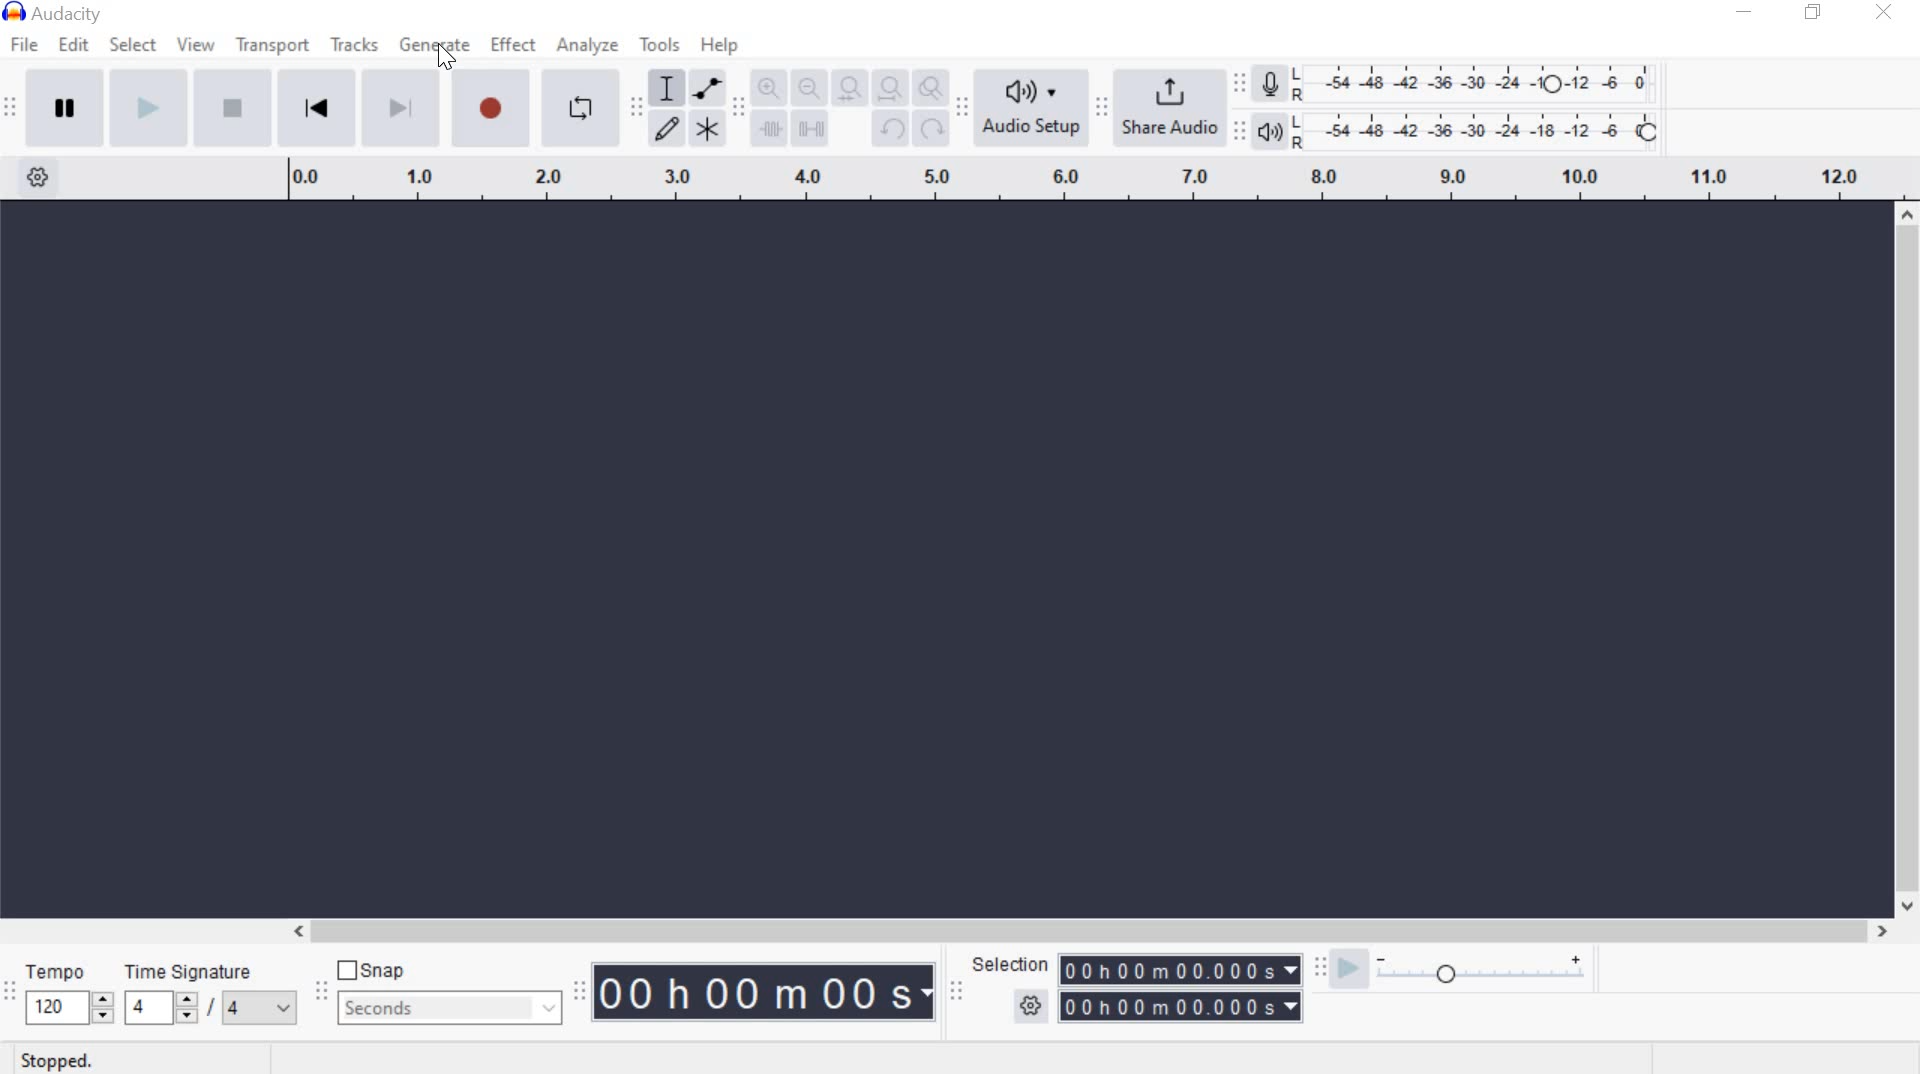 This screenshot has height=1074, width=1920. I want to click on edit, so click(77, 44).